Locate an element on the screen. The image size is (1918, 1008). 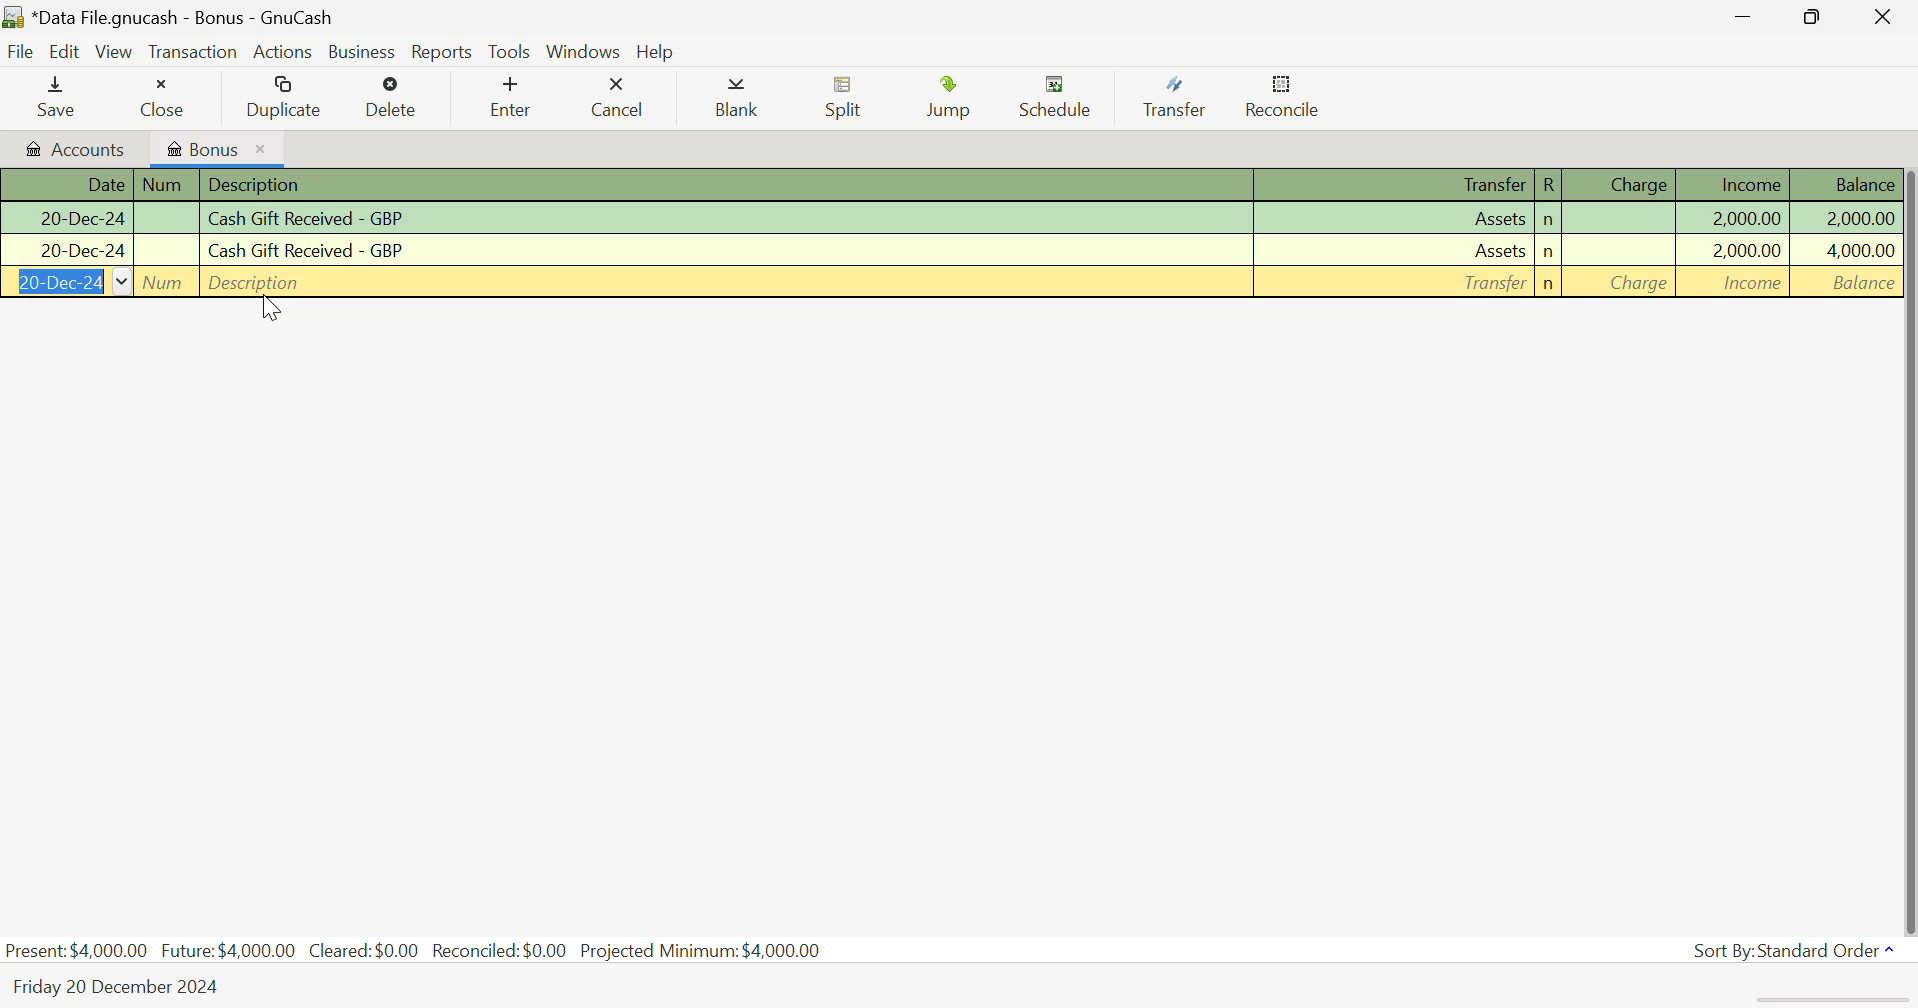
File is located at coordinates (19, 51).